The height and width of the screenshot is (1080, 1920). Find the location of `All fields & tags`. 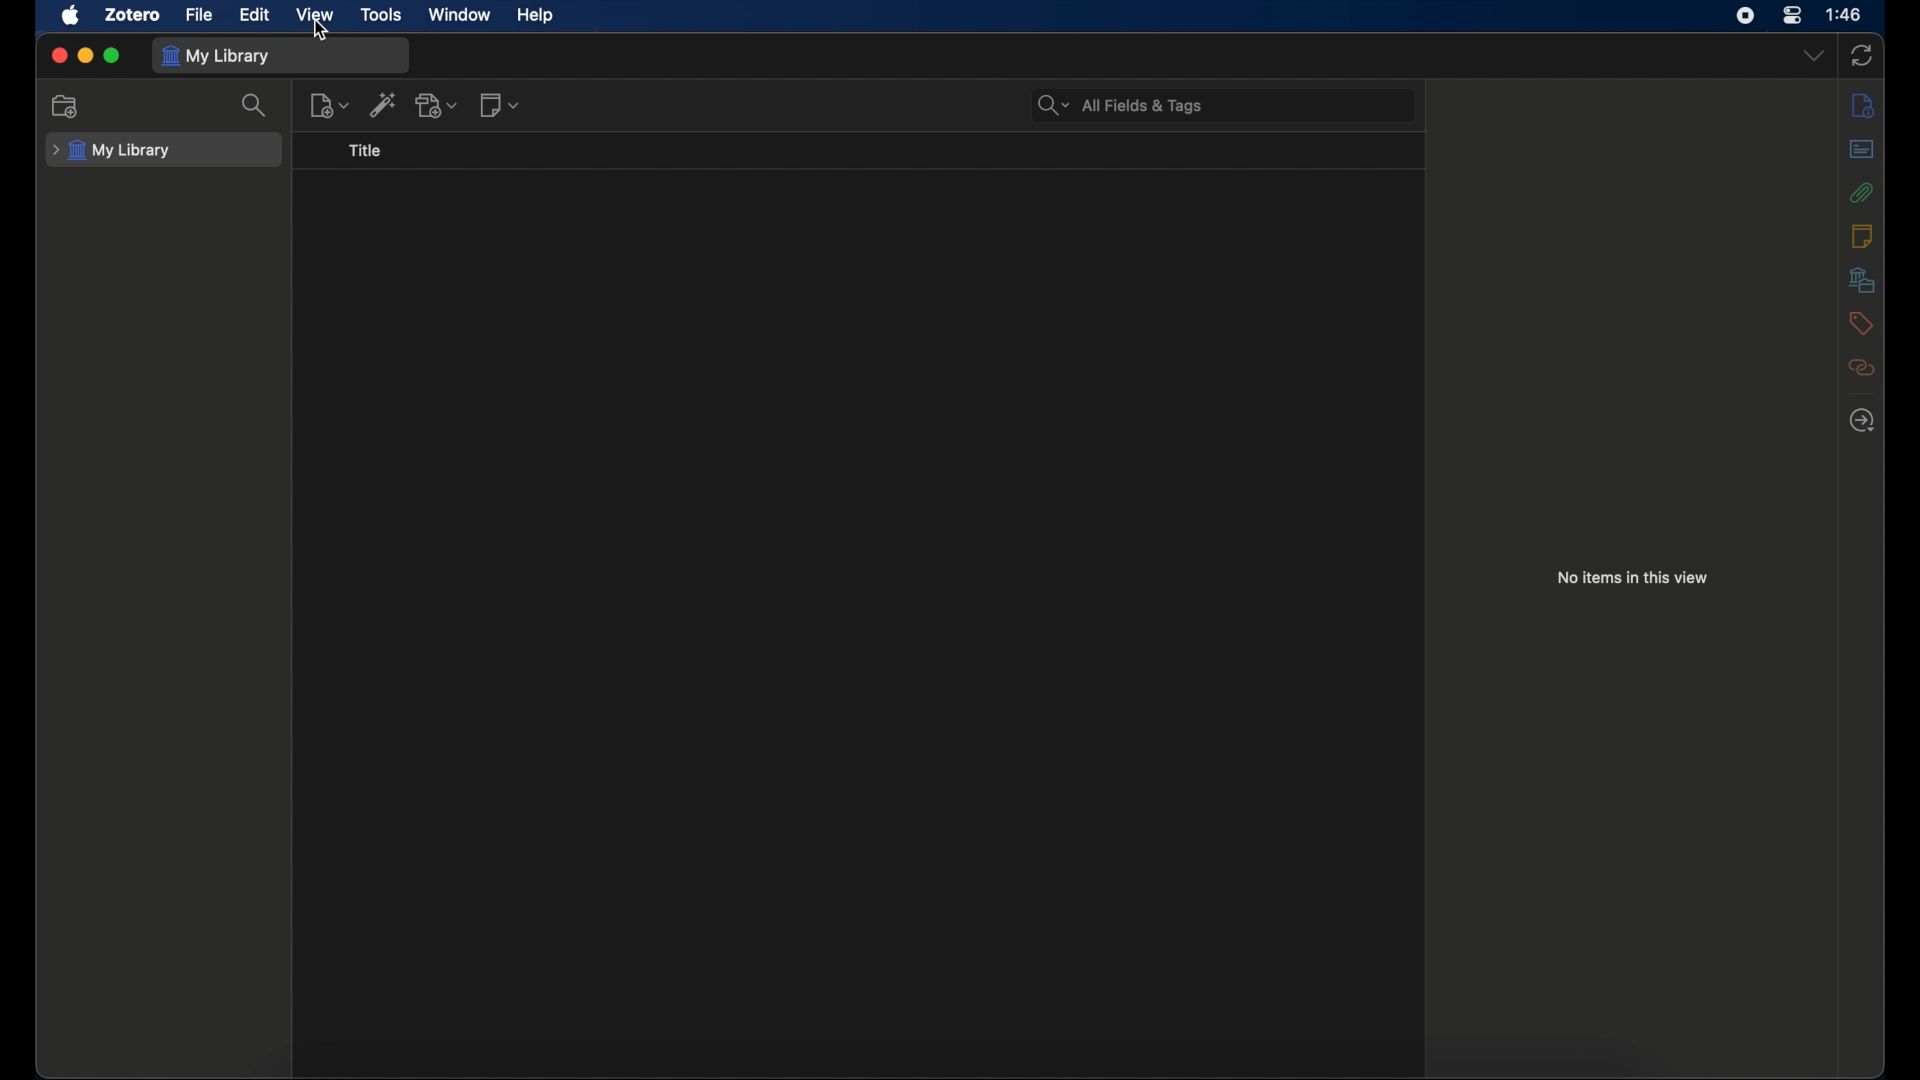

All fields & tags is located at coordinates (1121, 105).